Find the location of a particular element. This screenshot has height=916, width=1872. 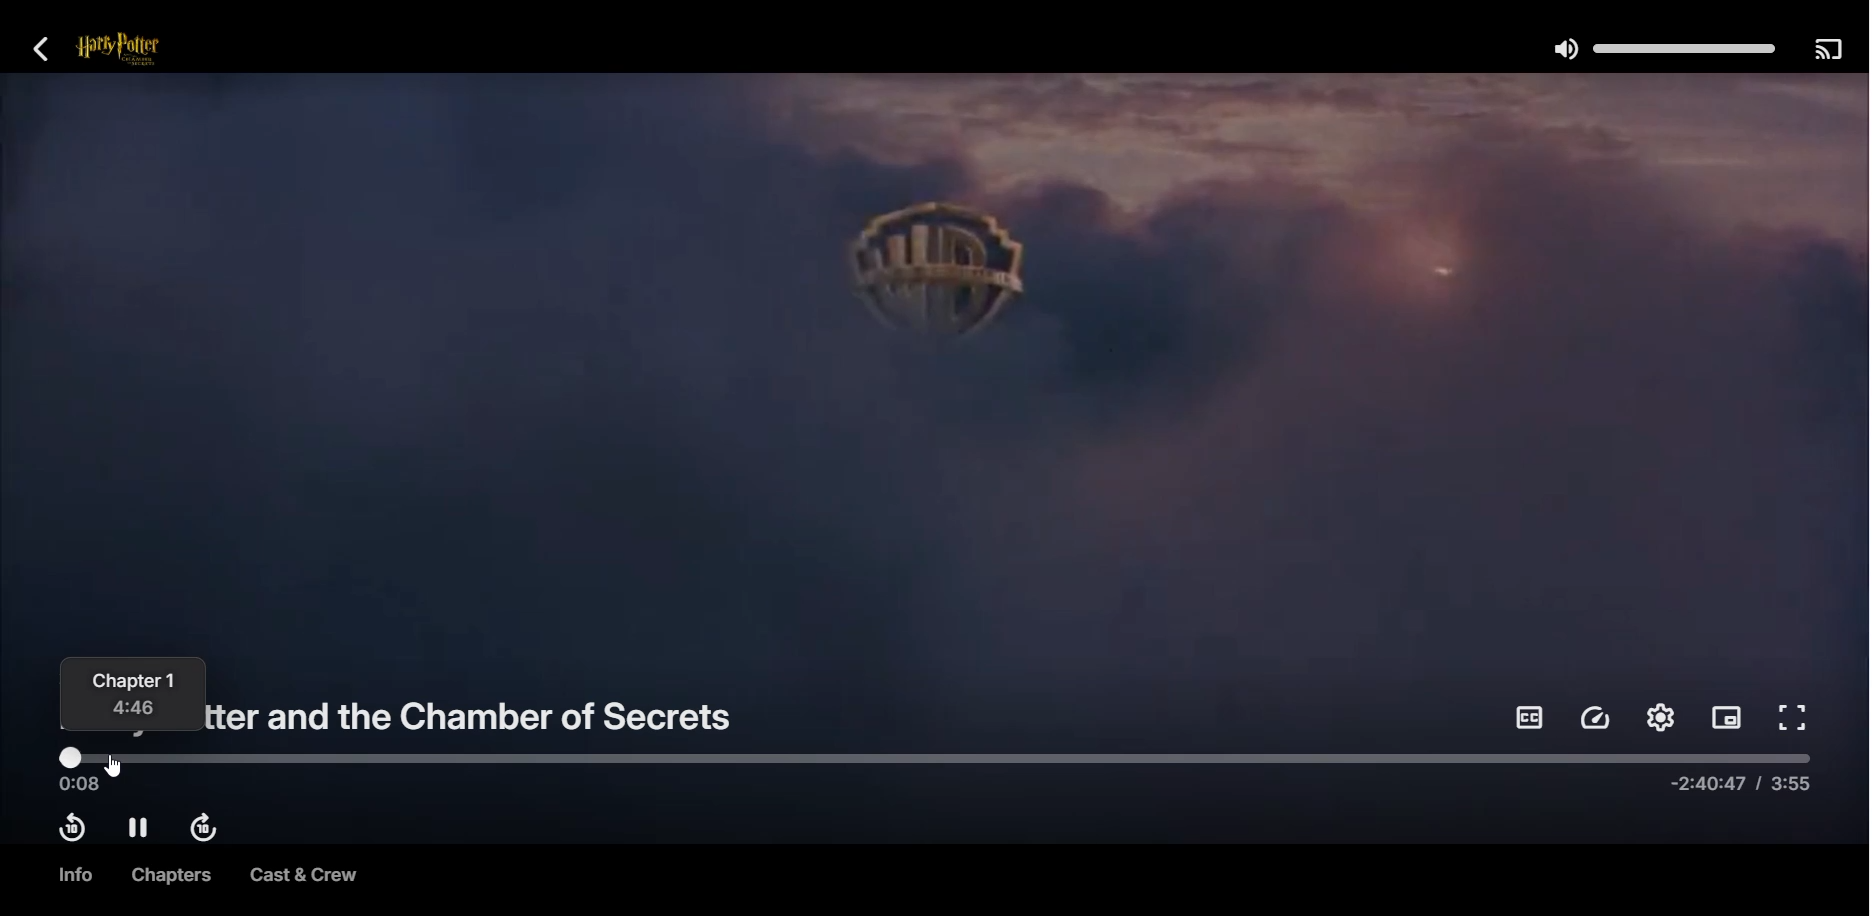

Movie Title is located at coordinates (481, 712).